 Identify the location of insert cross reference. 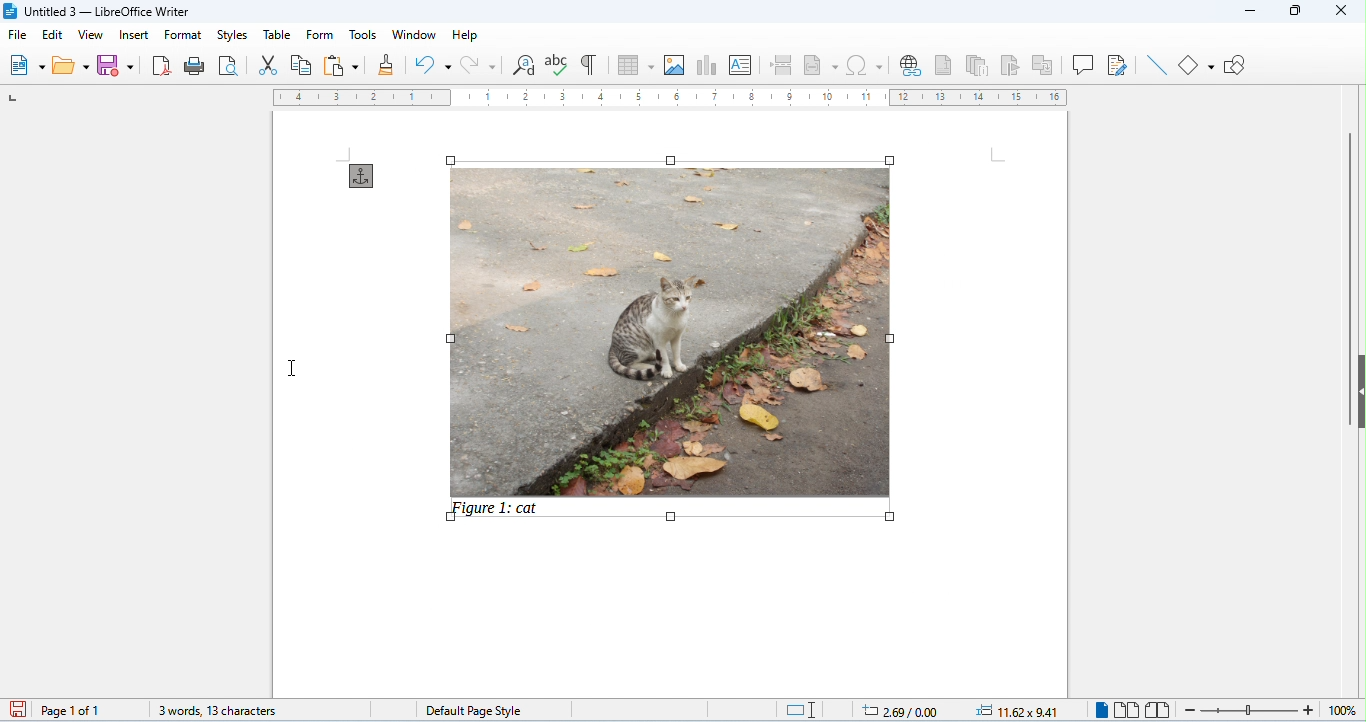
(1045, 65).